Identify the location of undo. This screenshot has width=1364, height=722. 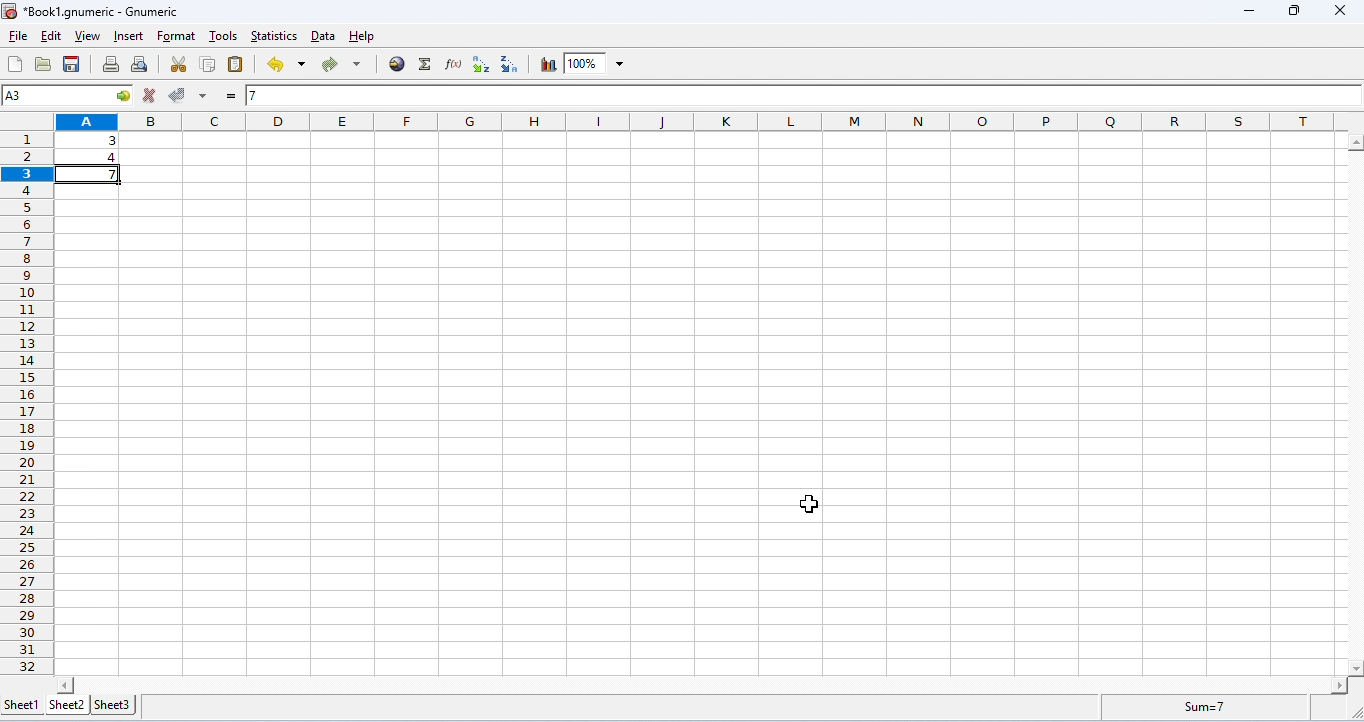
(284, 66).